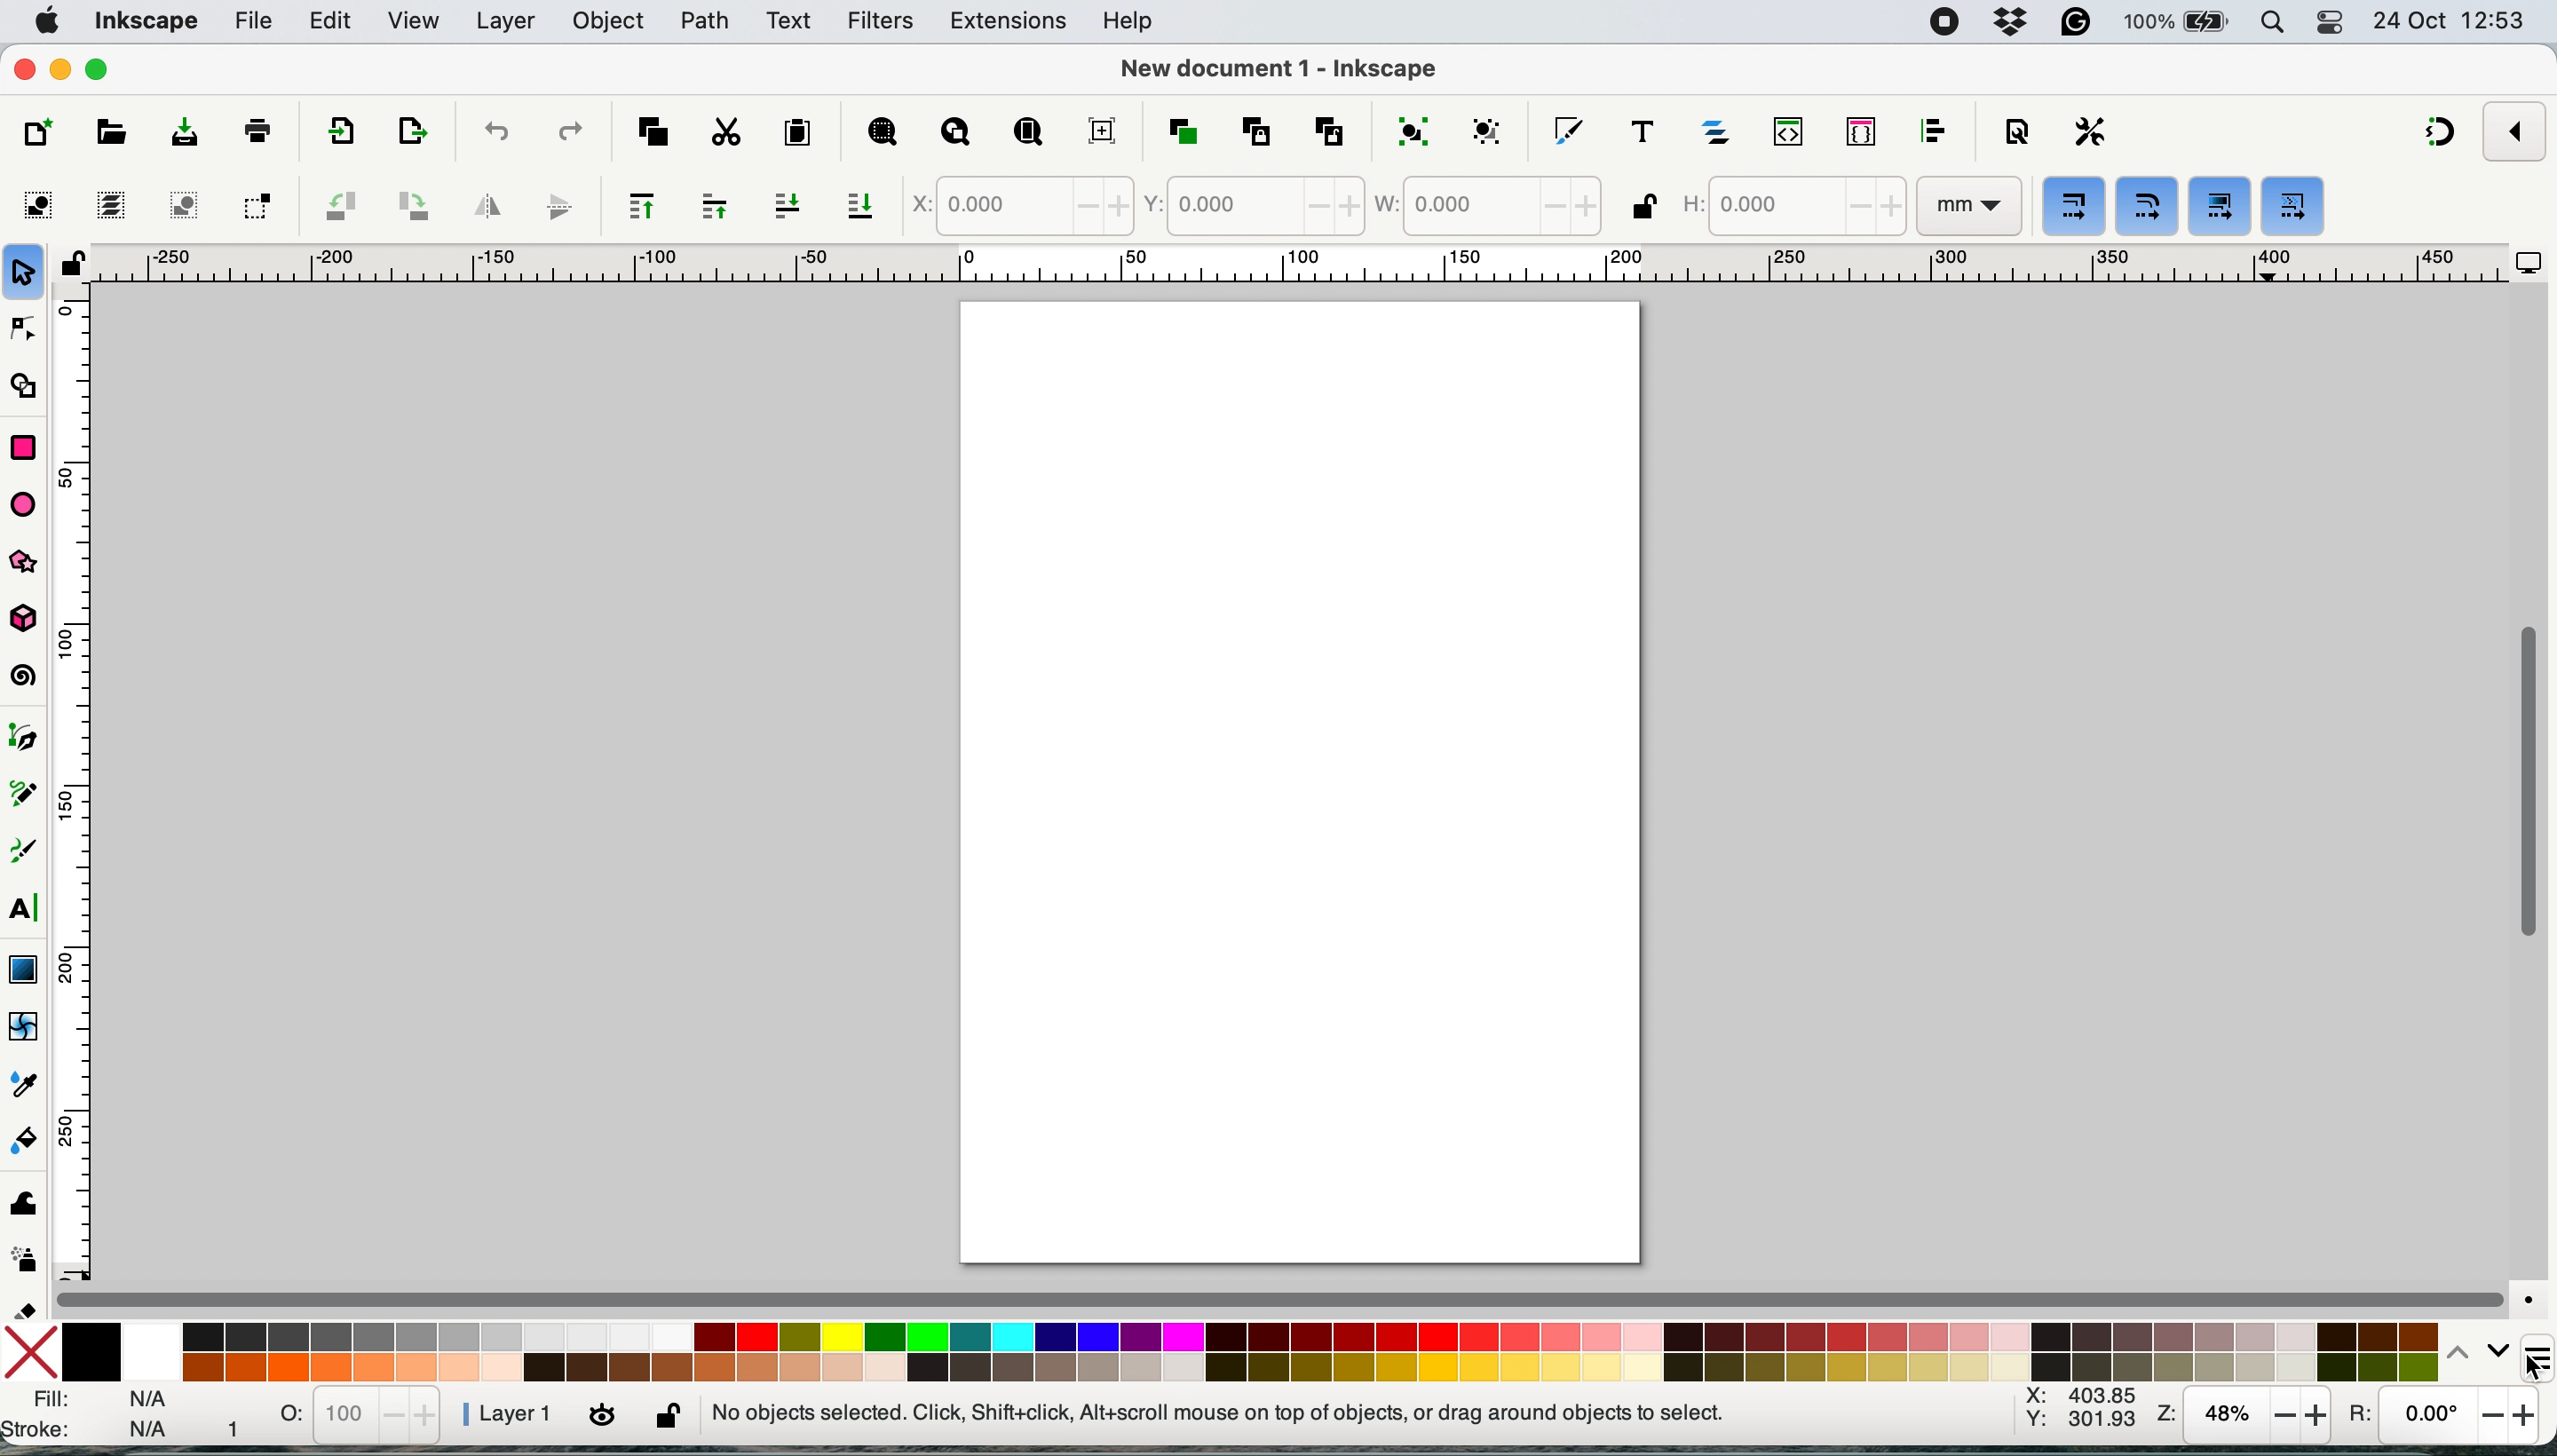 The image size is (2557, 1456). Describe the element at coordinates (2077, 1411) in the screenshot. I see `x: 403.85 y:301.93` at that location.